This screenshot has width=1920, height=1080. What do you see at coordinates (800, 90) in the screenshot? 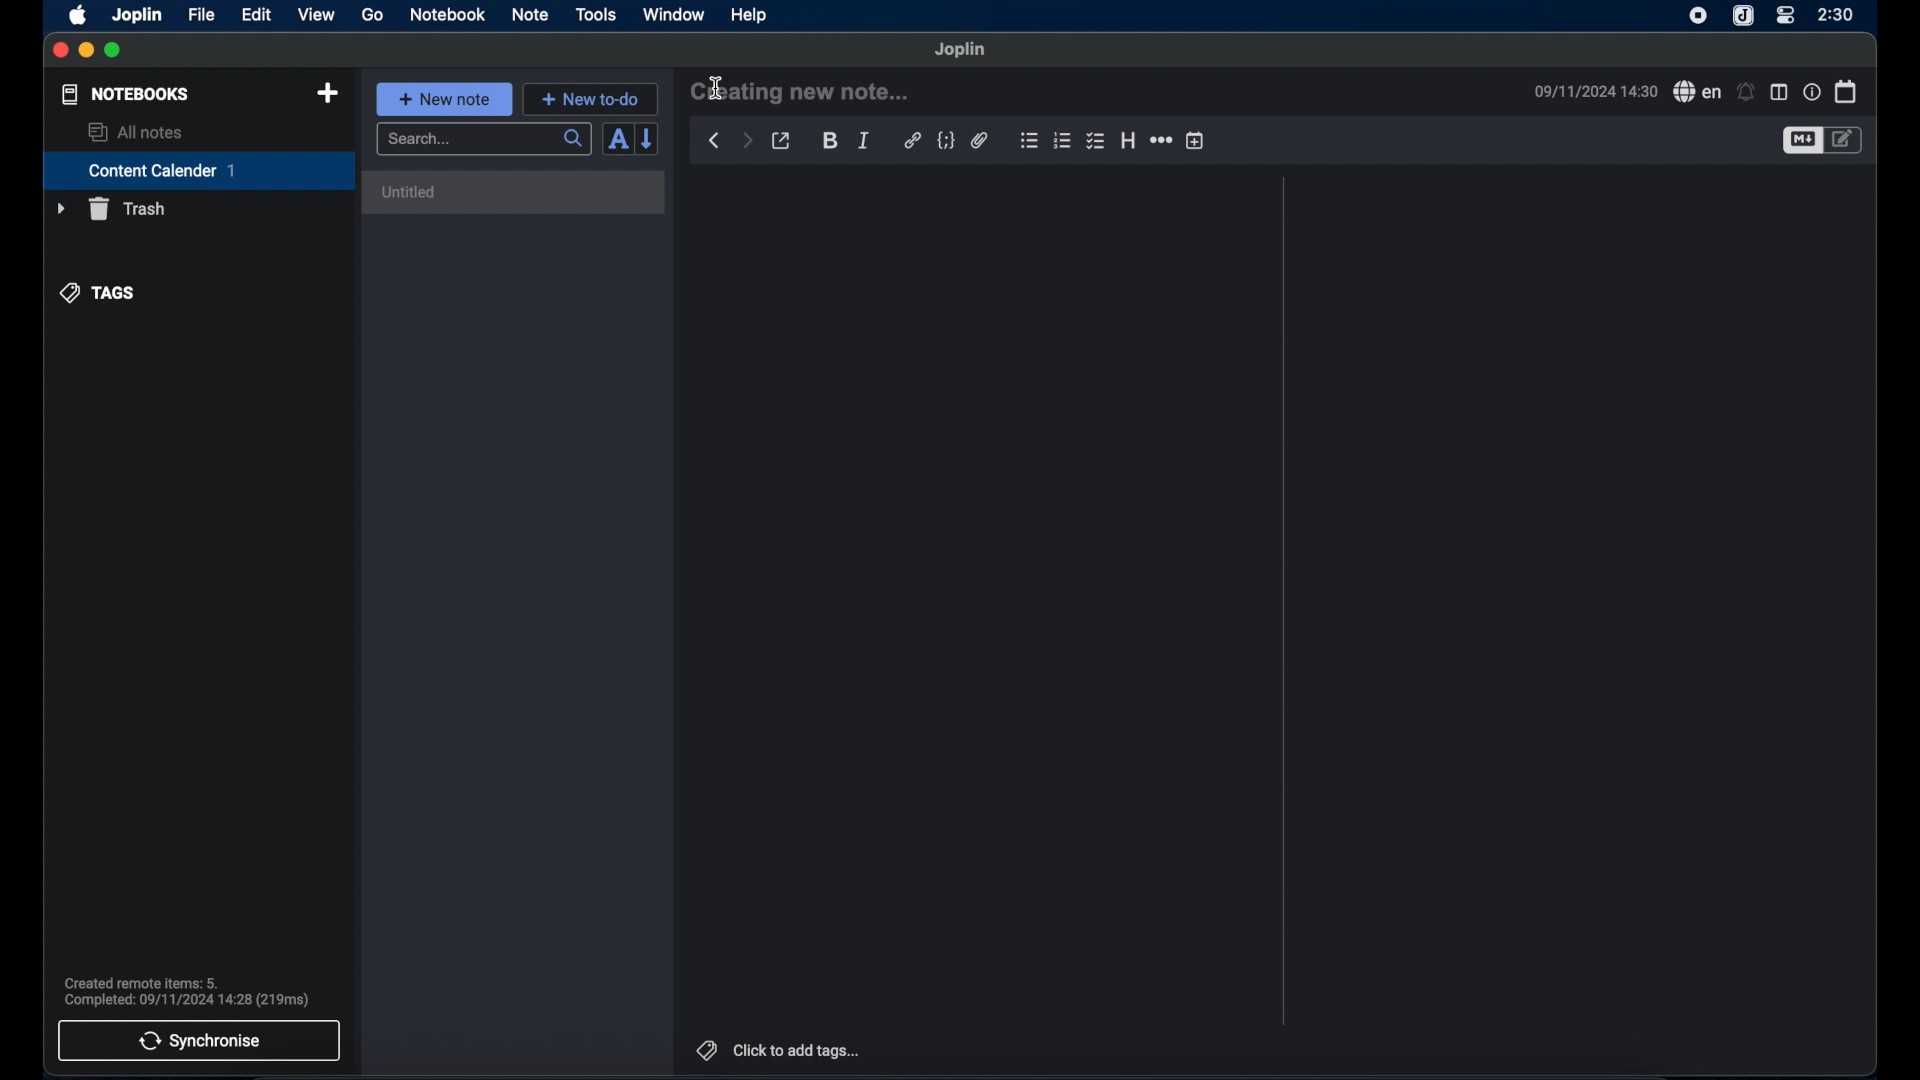
I see `creating a new note` at bounding box center [800, 90].